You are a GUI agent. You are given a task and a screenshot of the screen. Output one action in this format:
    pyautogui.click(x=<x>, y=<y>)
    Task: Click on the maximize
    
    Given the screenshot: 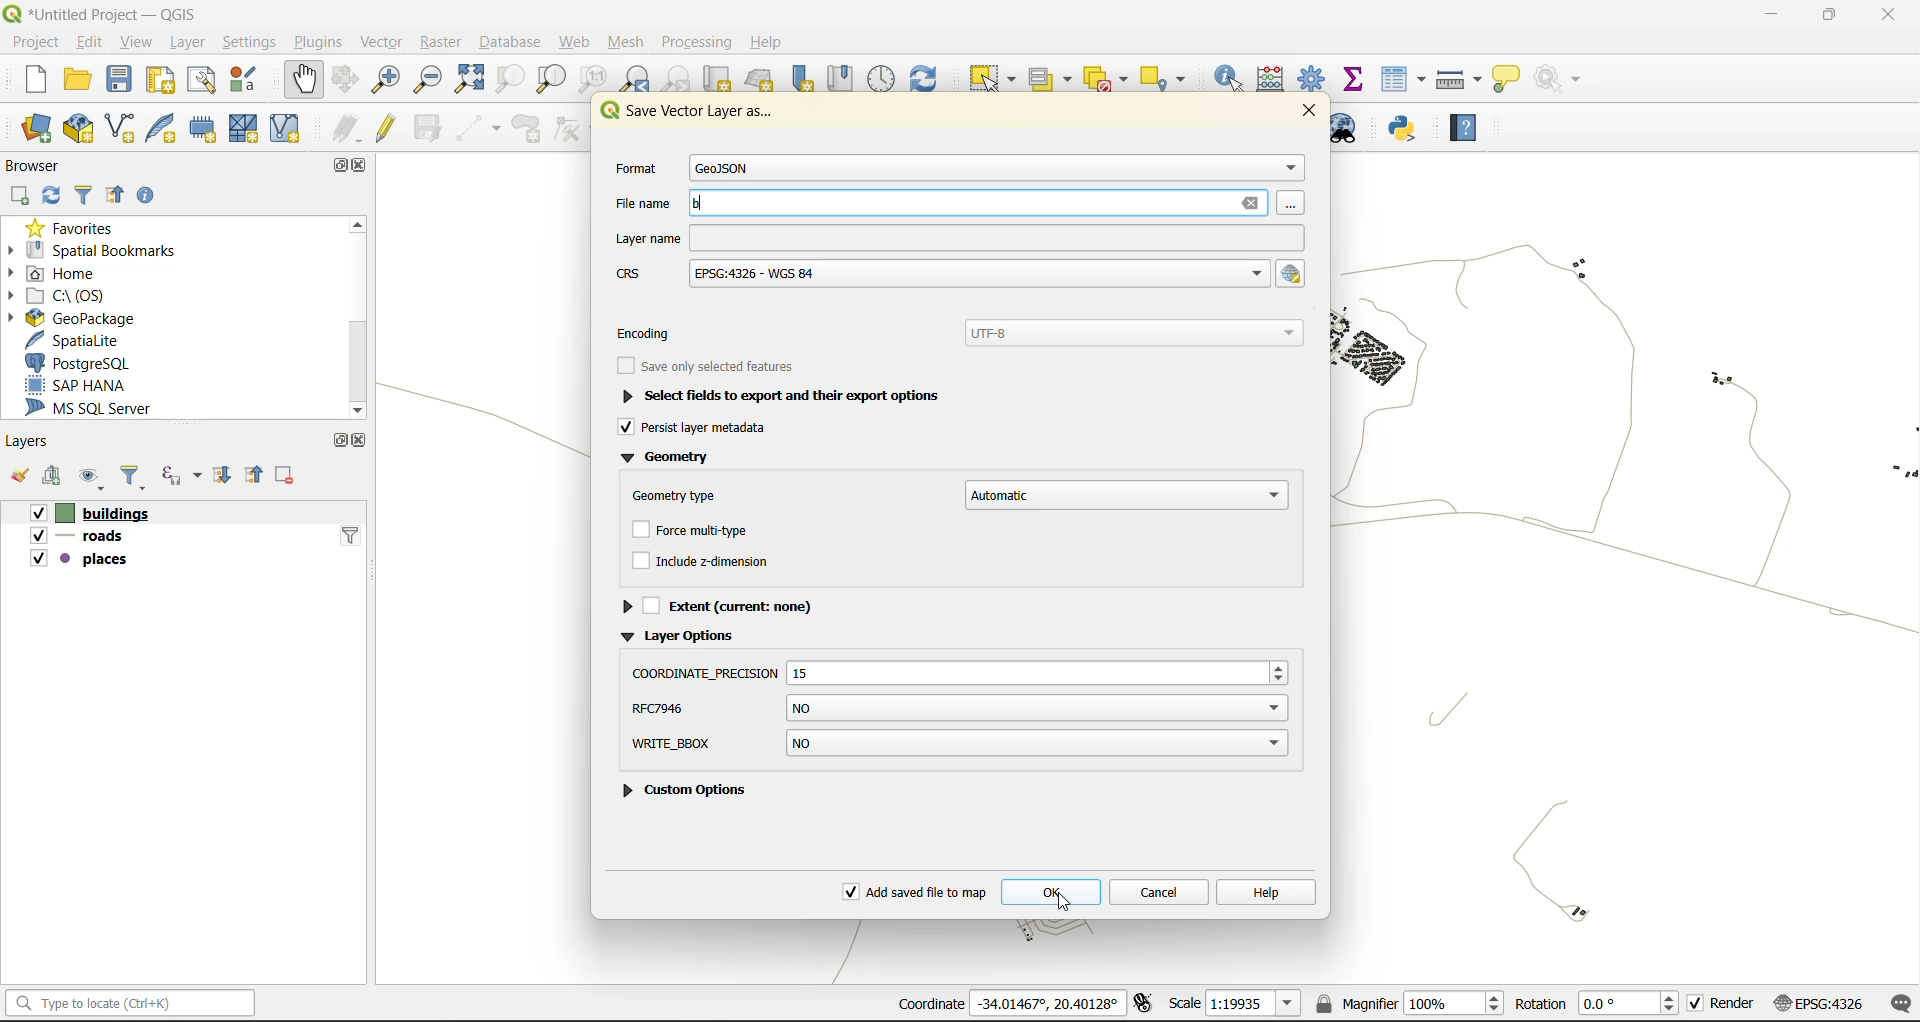 What is the action you would take?
    pyautogui.click(x=1826, y=18)
    